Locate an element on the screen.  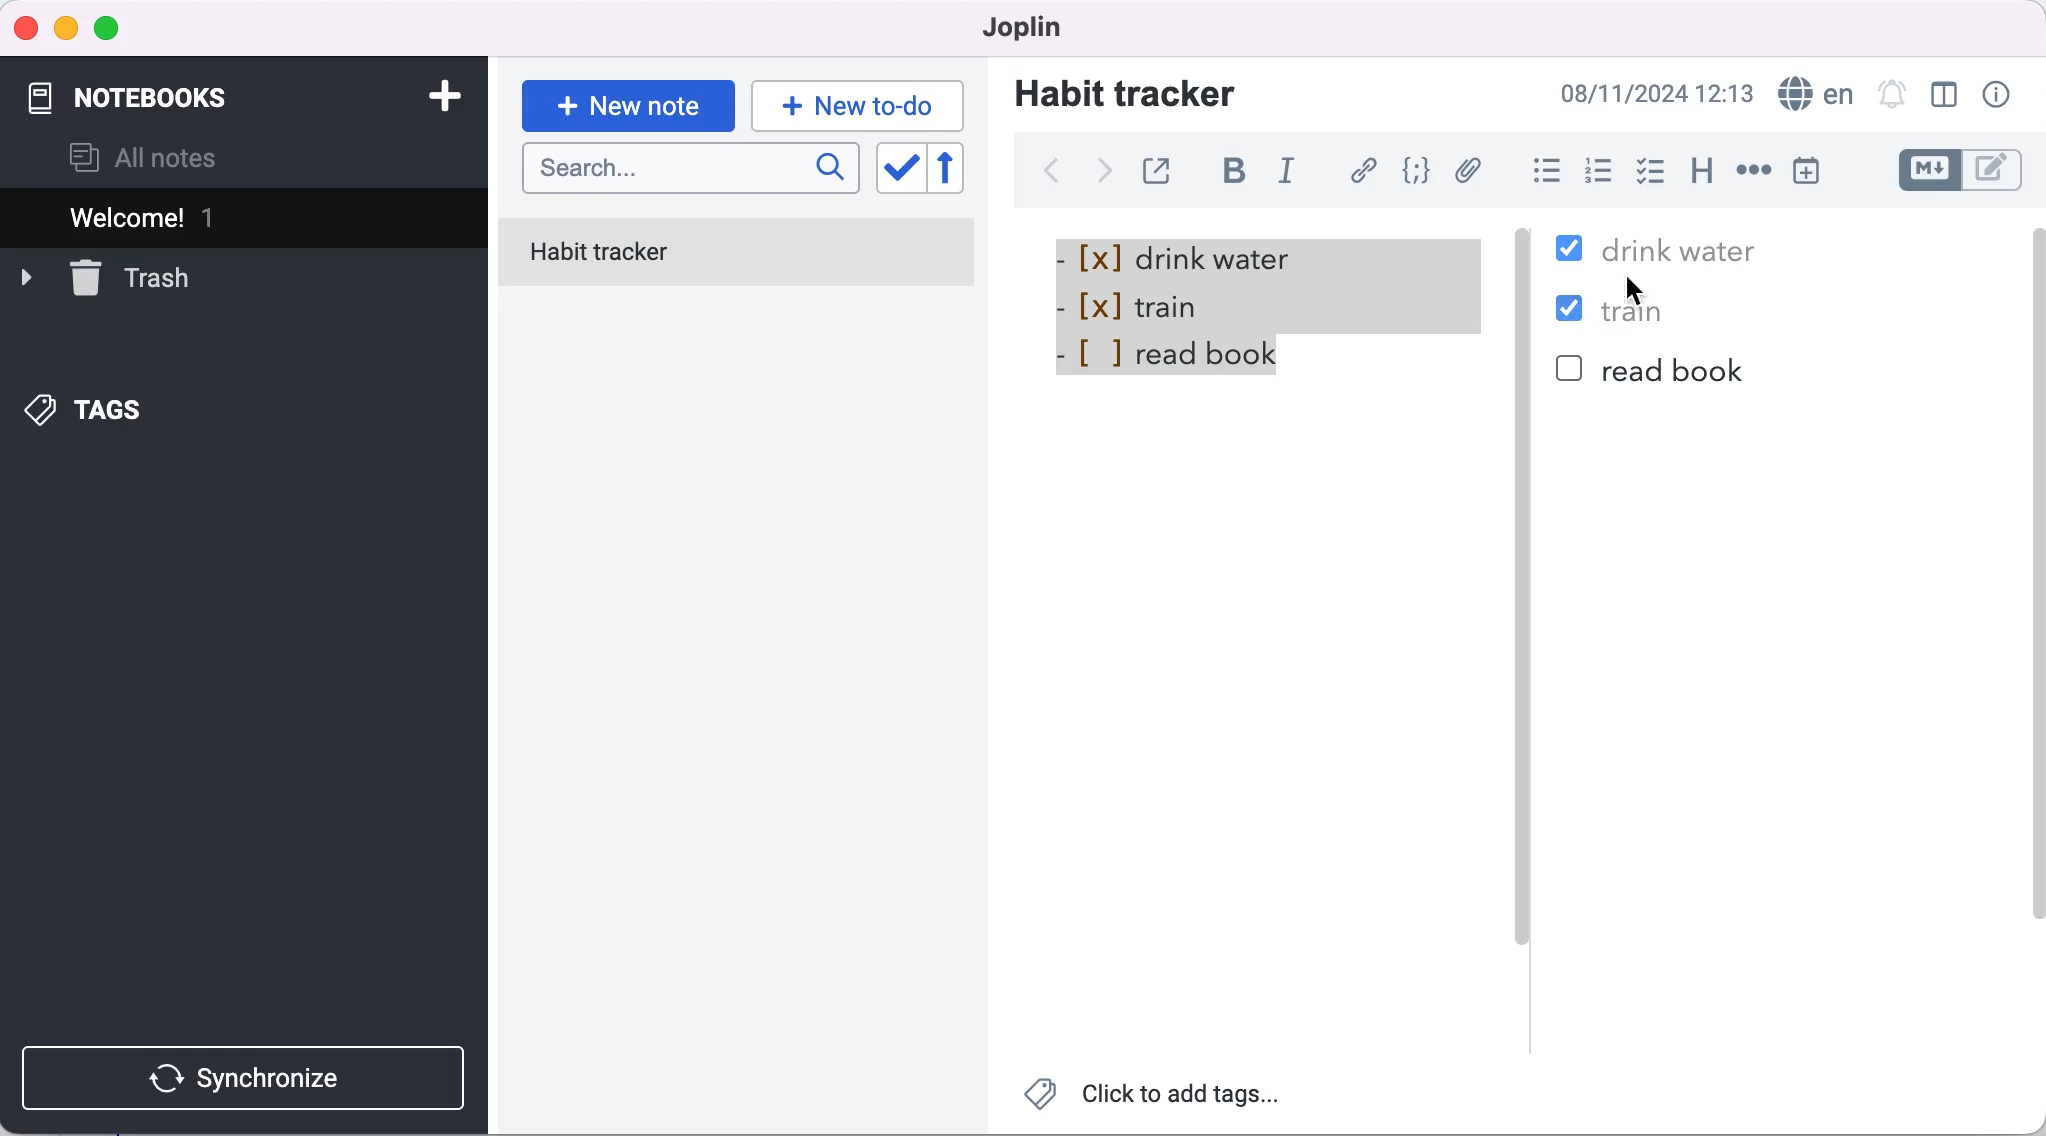
drink water is located at coordinates (1679, 247).